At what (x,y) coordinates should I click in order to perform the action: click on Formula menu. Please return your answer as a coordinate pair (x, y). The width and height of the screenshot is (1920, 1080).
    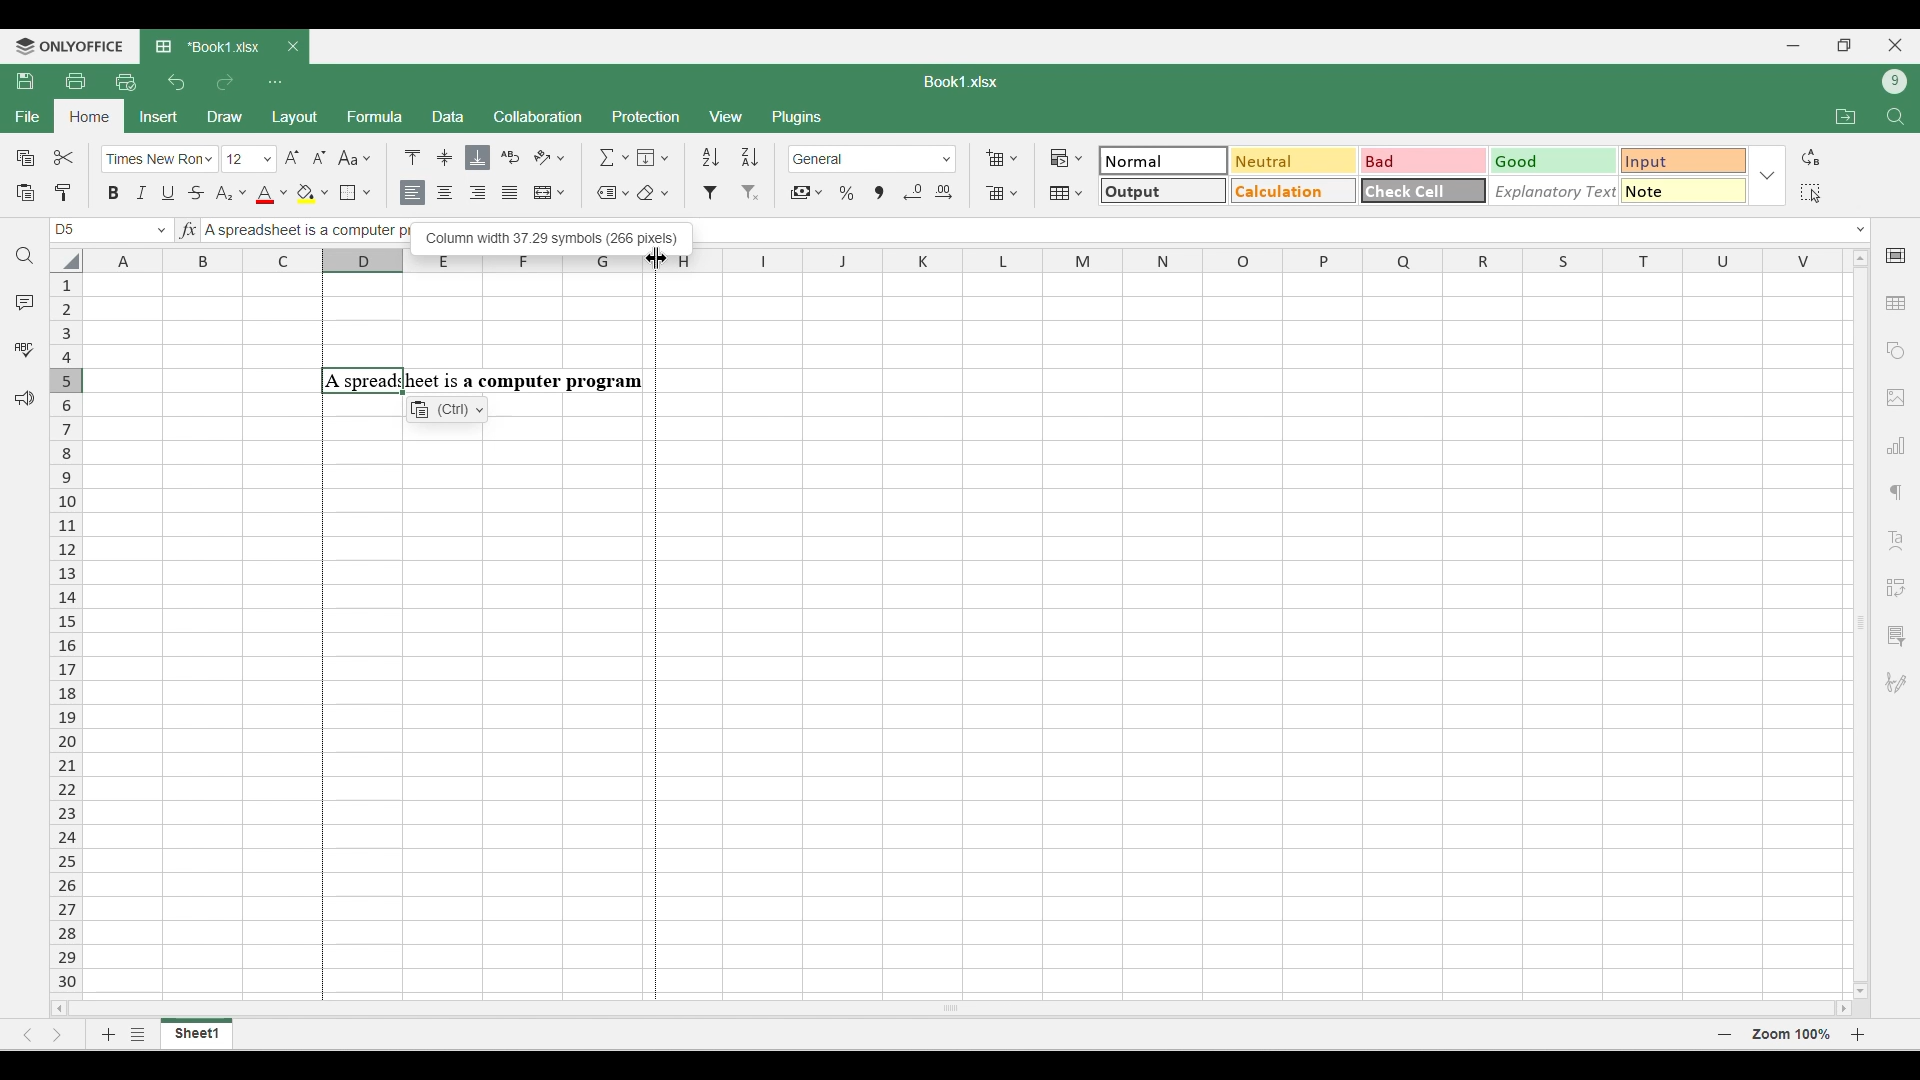
    Looking at the image, I should click on (375, 116).